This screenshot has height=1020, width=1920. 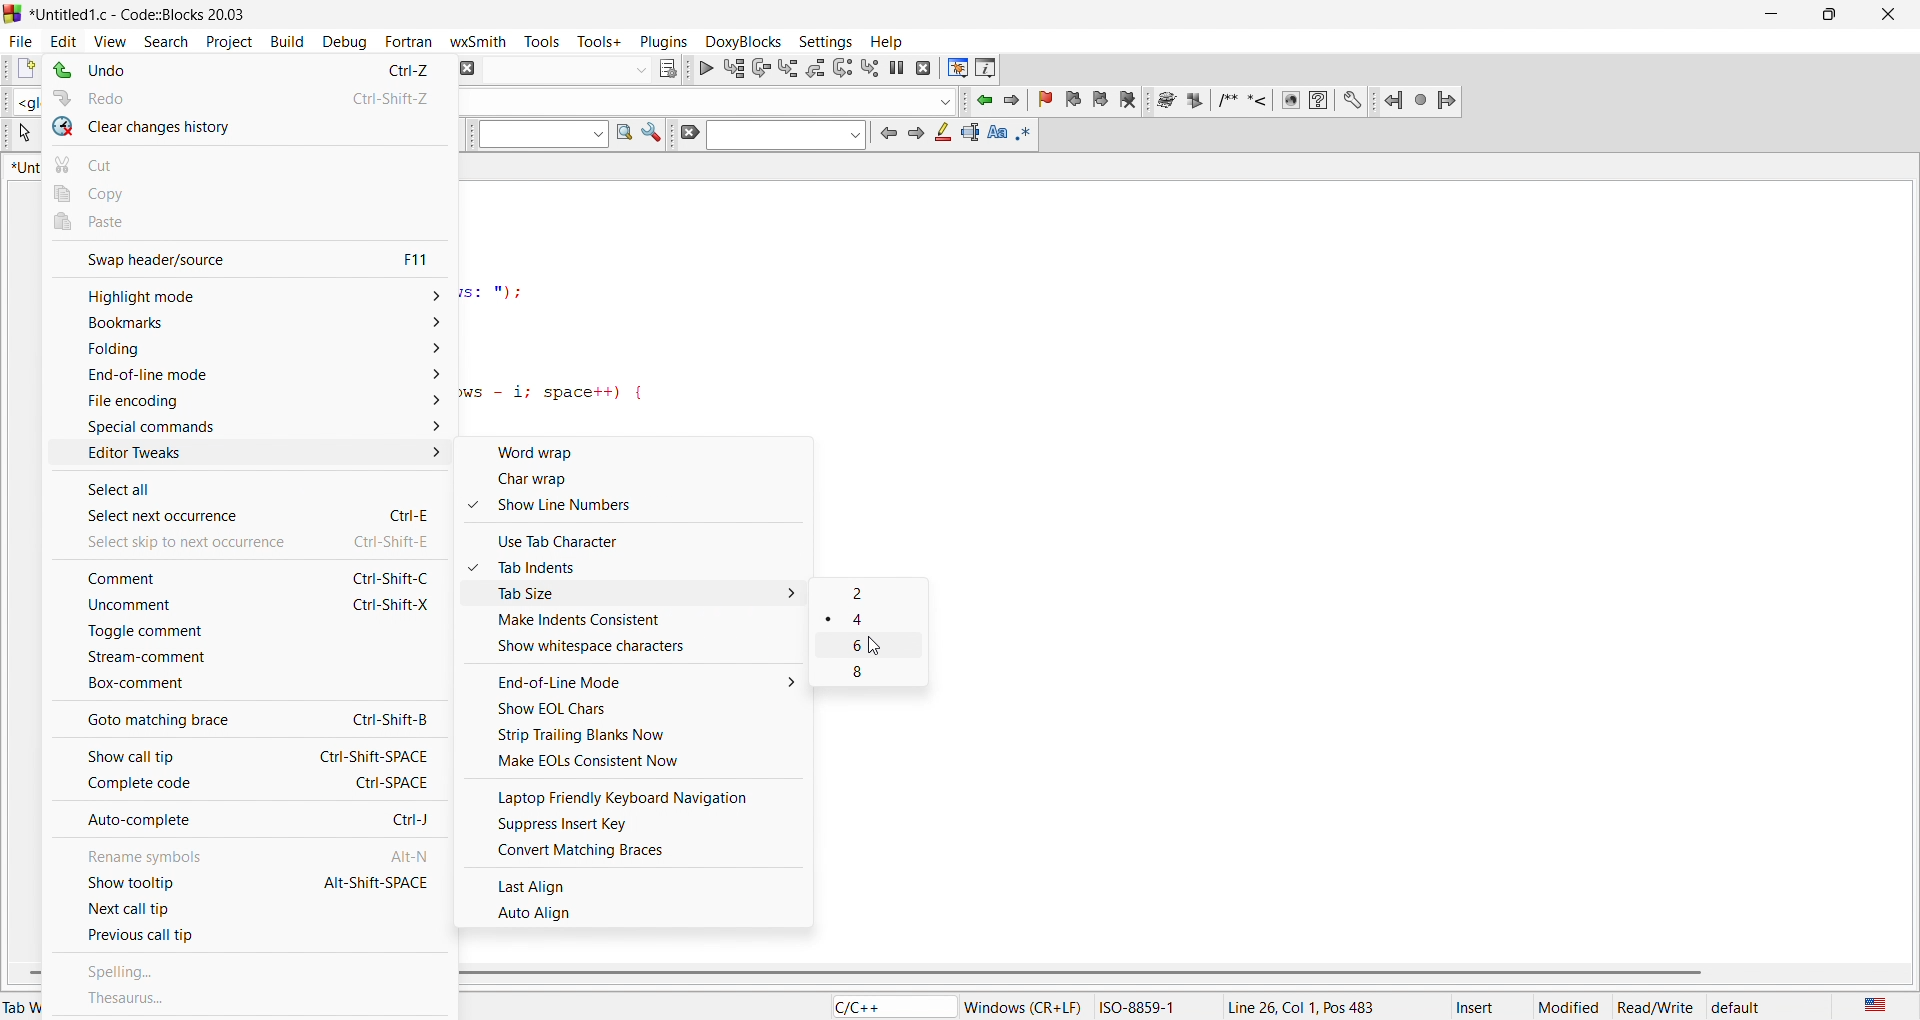 I want to click on f11, so click(x=420, y=259).